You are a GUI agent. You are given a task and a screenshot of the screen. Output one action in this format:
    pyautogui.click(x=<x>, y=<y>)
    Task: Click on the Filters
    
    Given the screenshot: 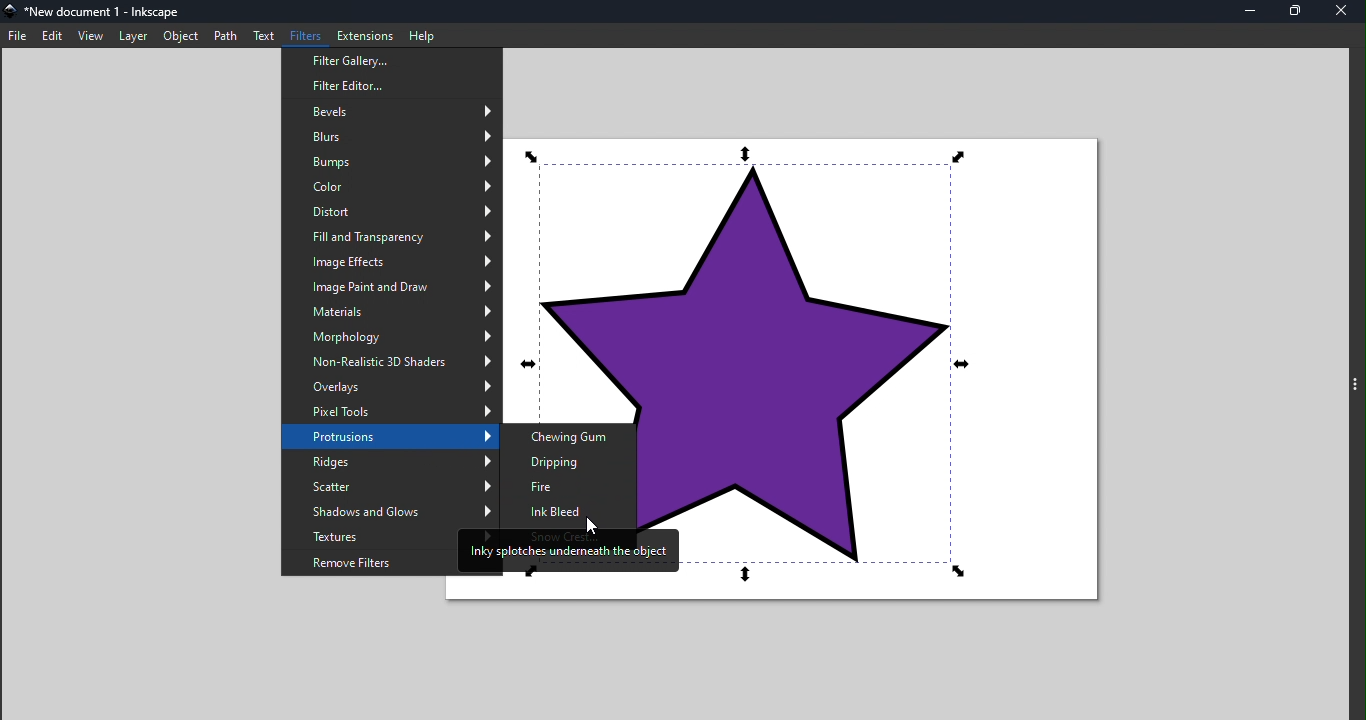 What is the action you would take?
    pyautogui.click(x=308, y=36)
    